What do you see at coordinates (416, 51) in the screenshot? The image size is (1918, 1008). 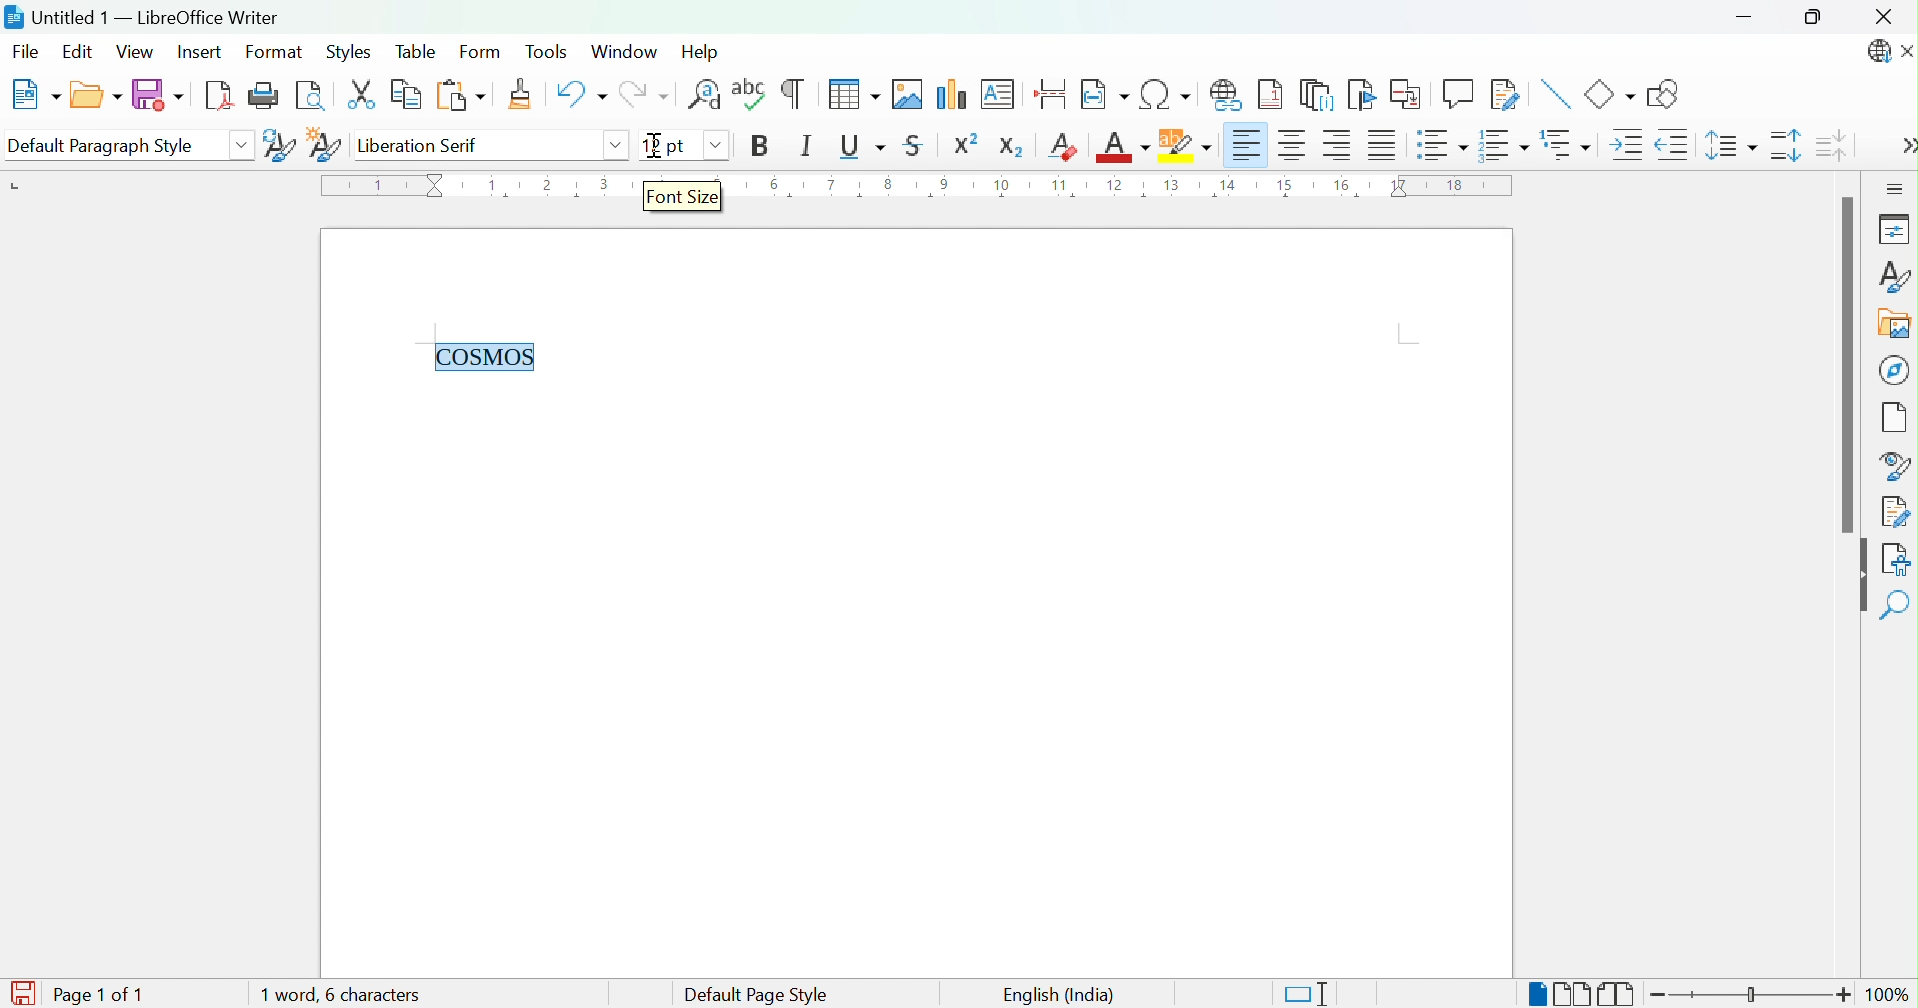 I see `Table` at bounding box center [416, 51].